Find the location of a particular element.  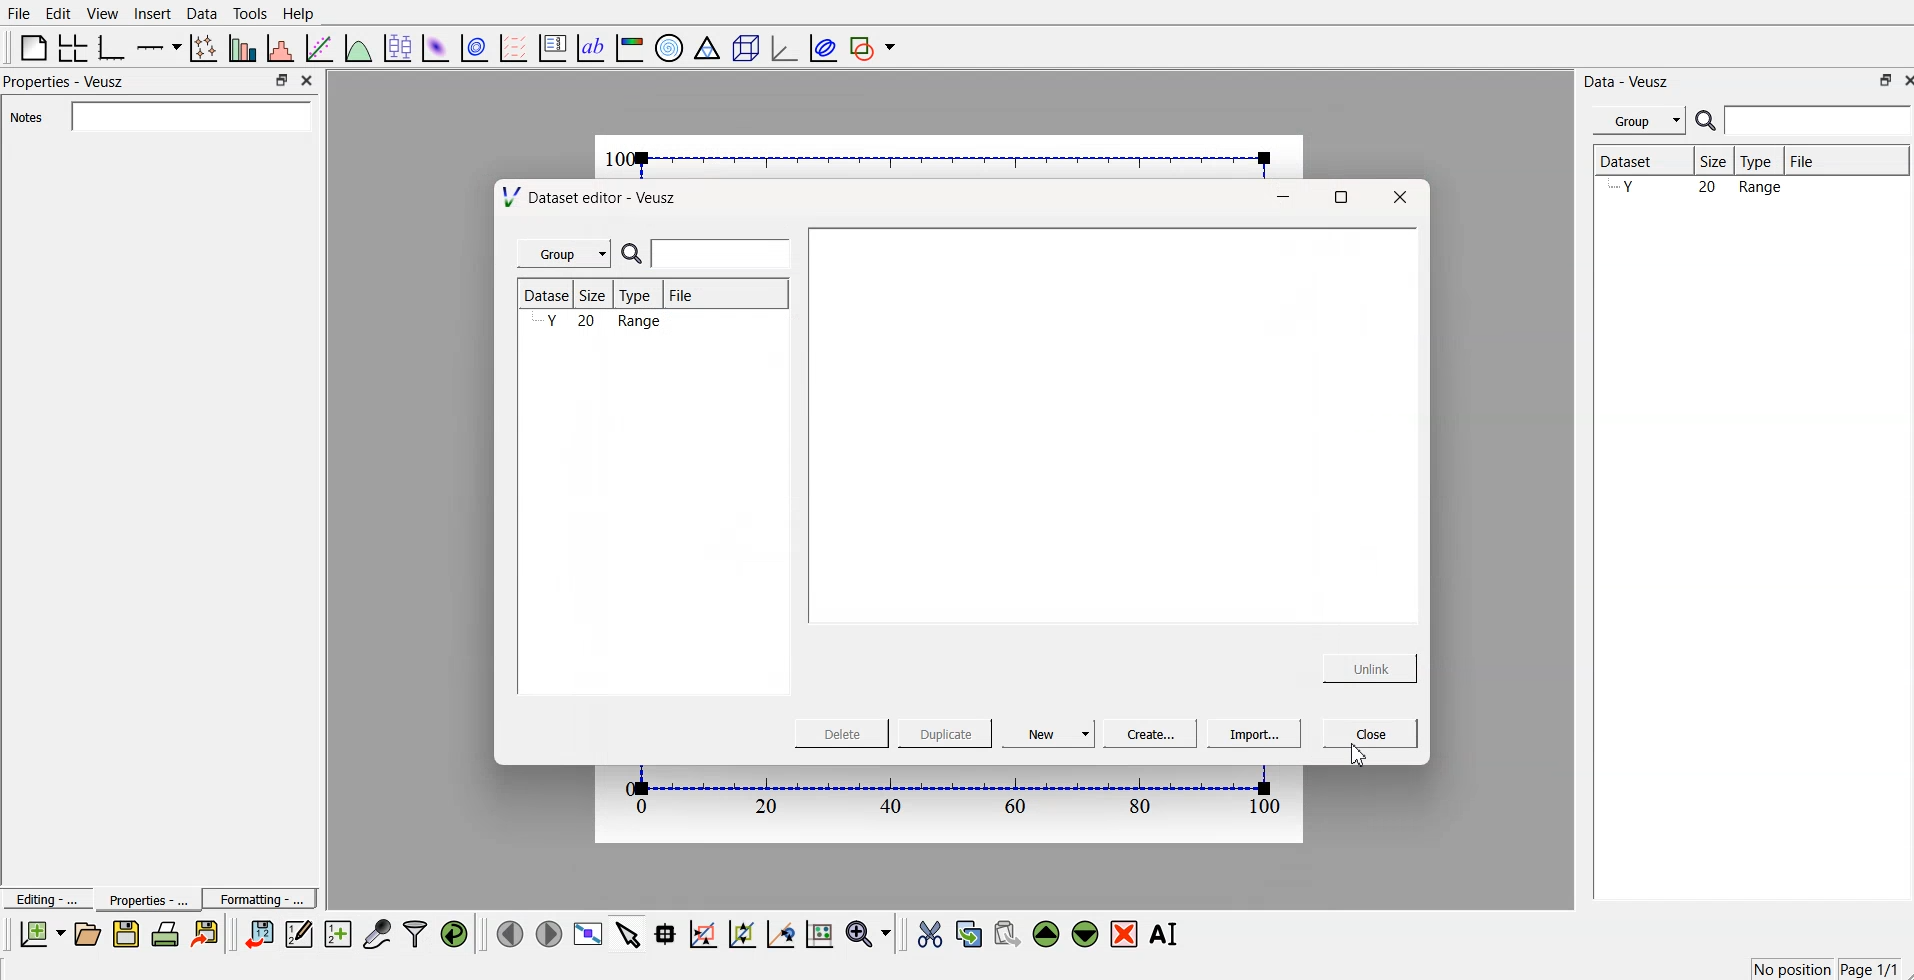

Capture remote data is located at coordinates (378, 932).